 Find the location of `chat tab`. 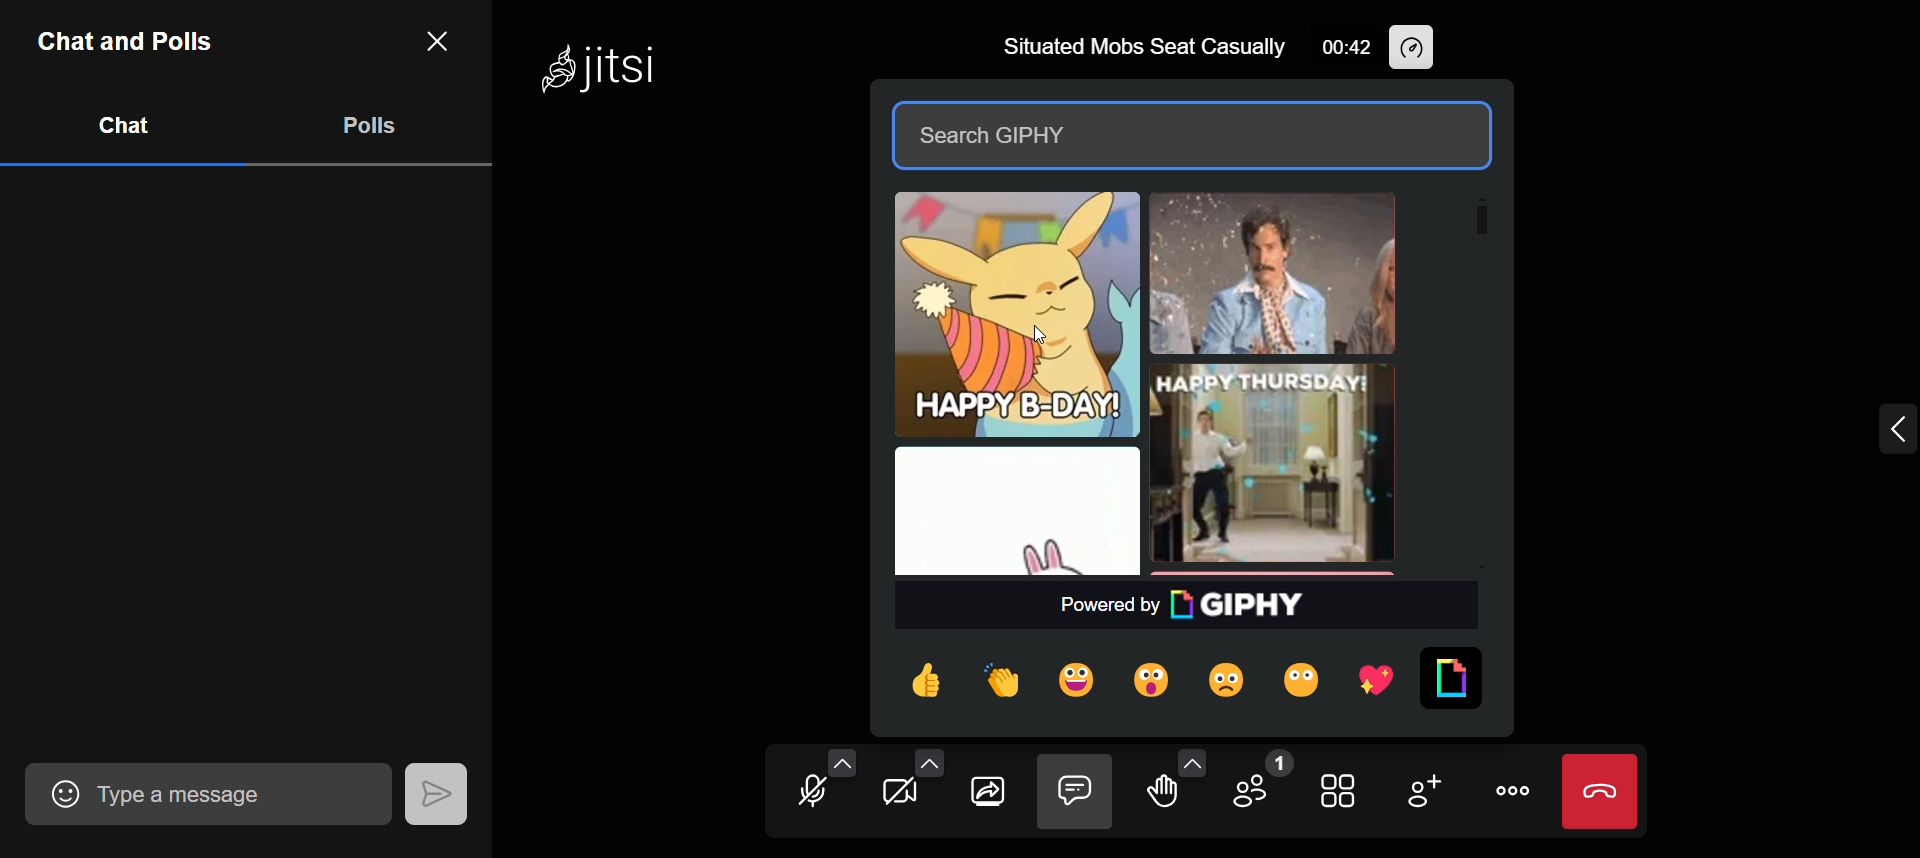

chat tab is located at coordinates (124, 124).